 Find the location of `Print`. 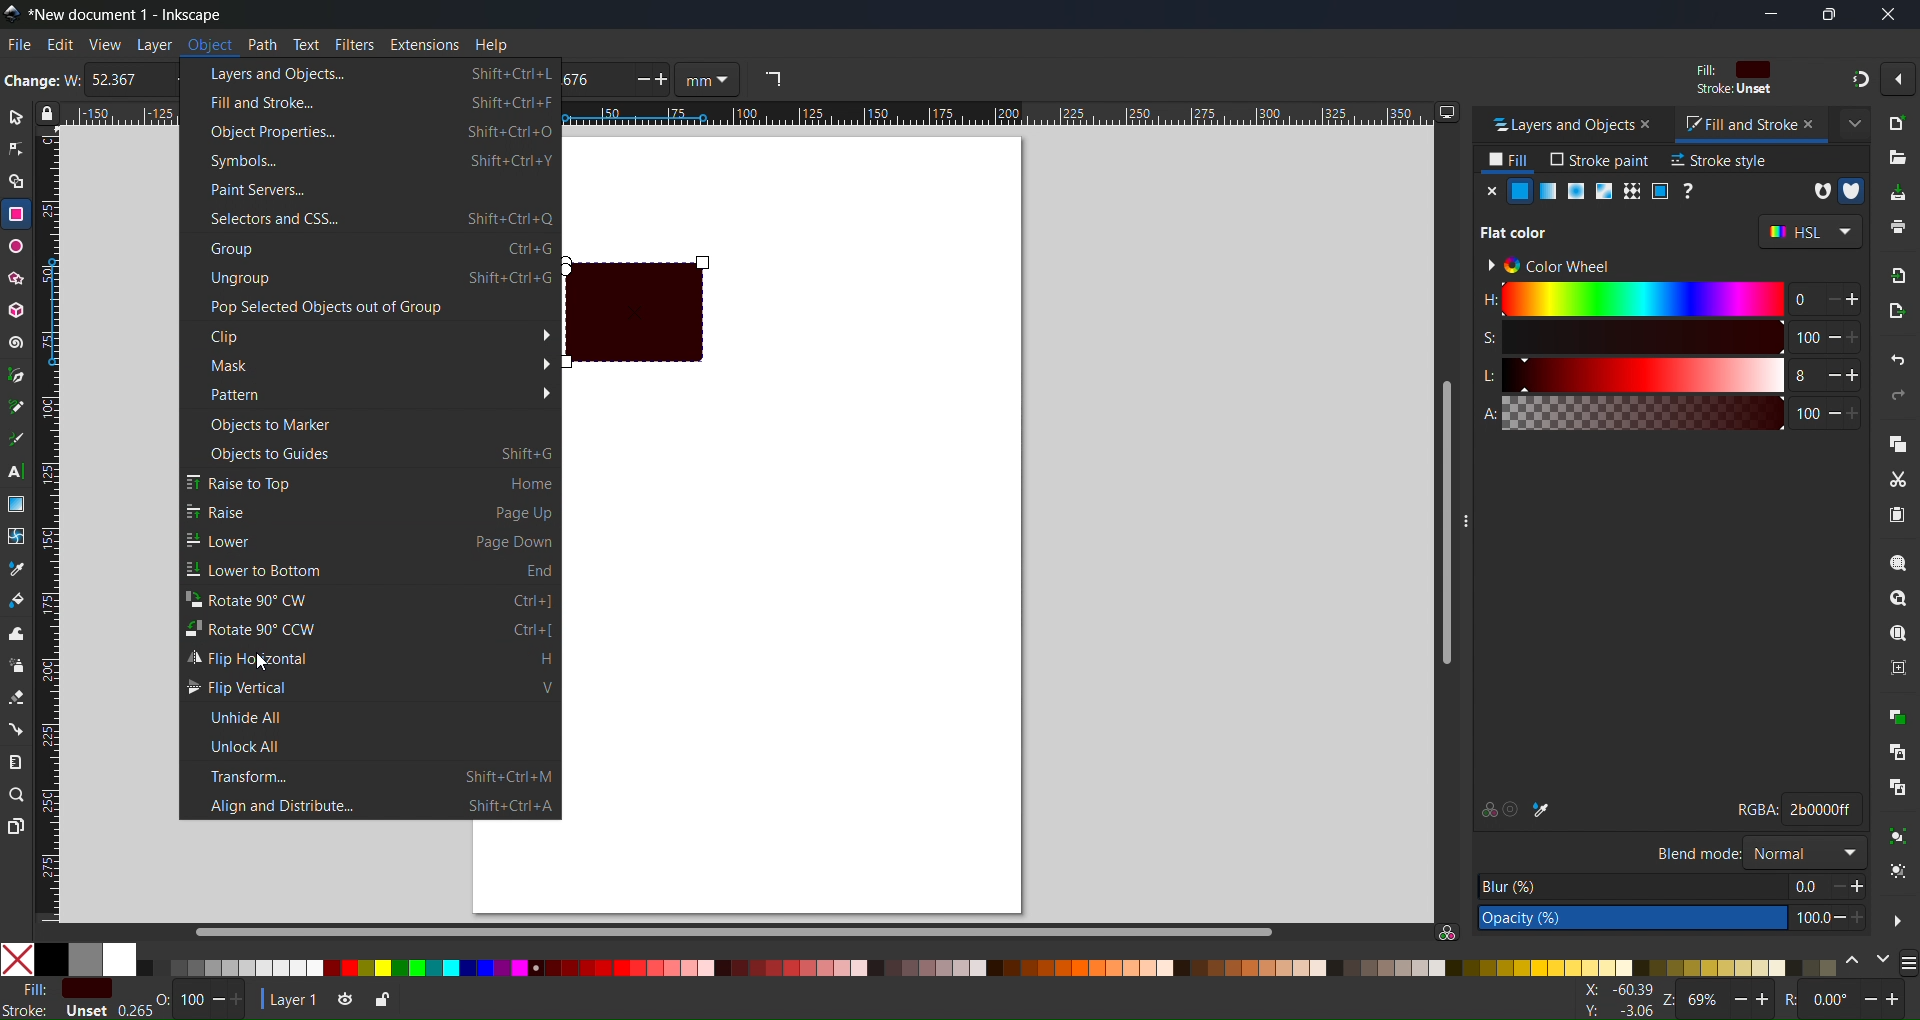

Print is located at coordinates (1897, 227).